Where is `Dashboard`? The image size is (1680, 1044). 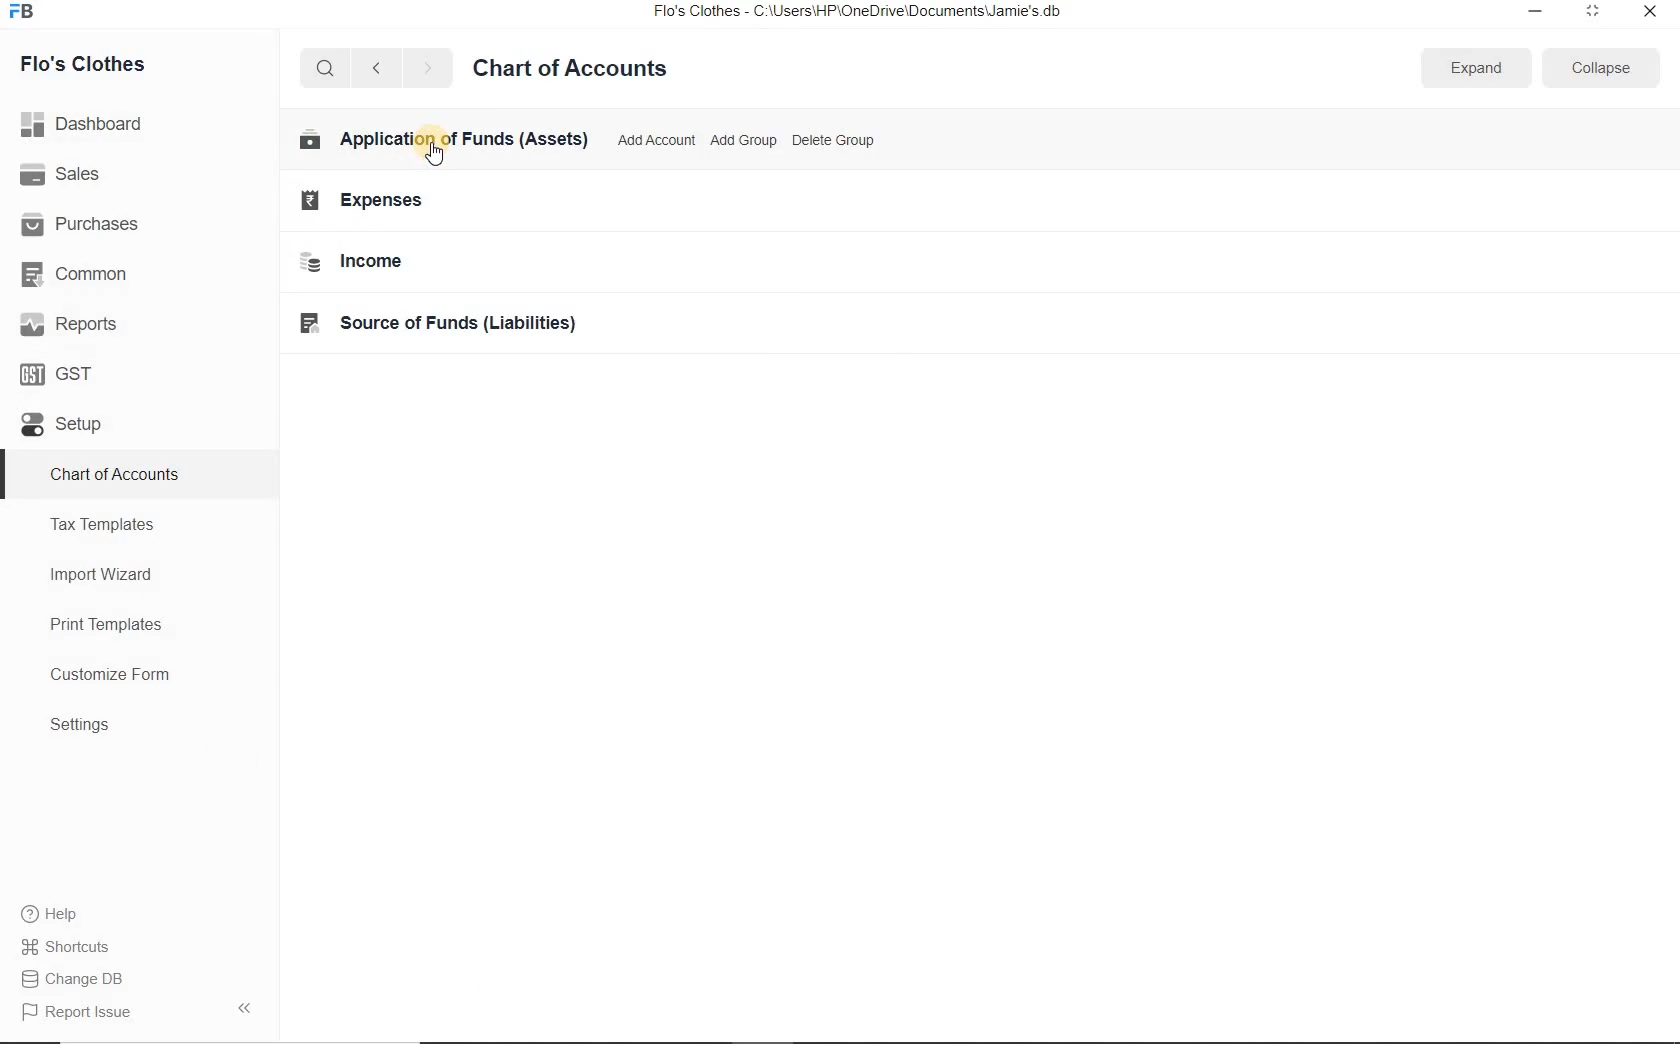
Dashboard is located at coordinates (89, 122).